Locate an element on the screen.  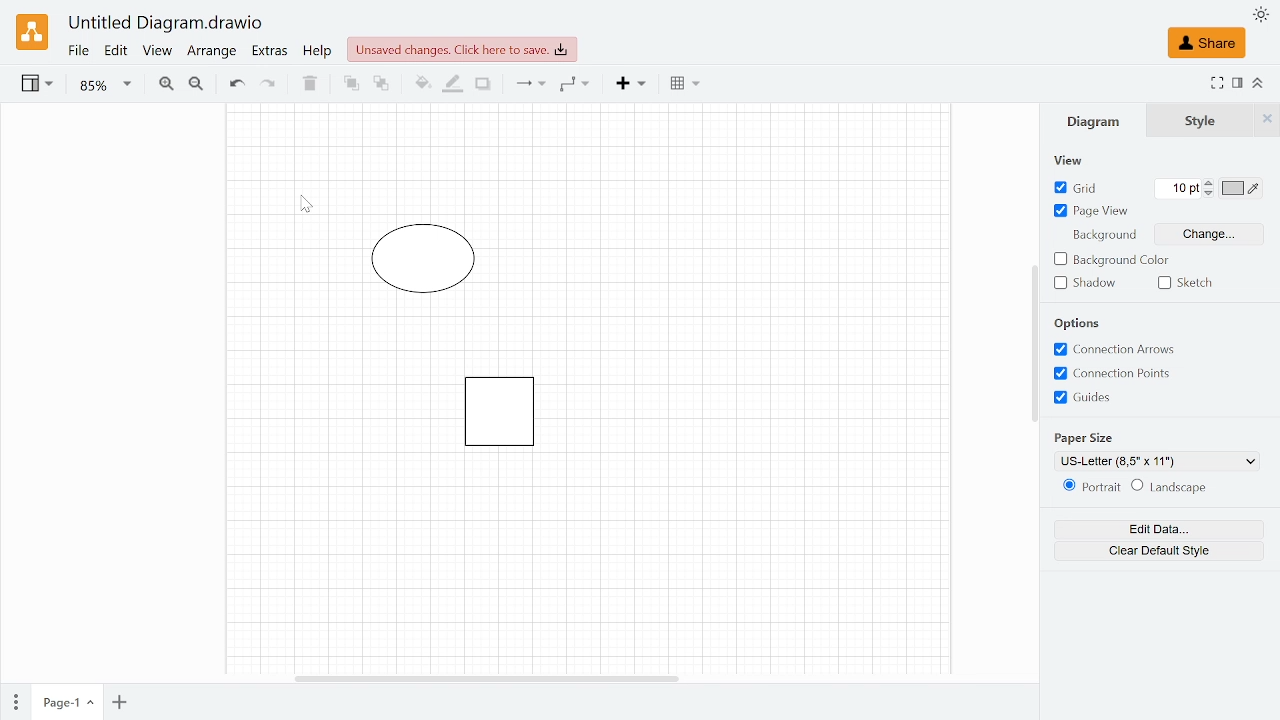
Options is located at coordinates (1078, 323).